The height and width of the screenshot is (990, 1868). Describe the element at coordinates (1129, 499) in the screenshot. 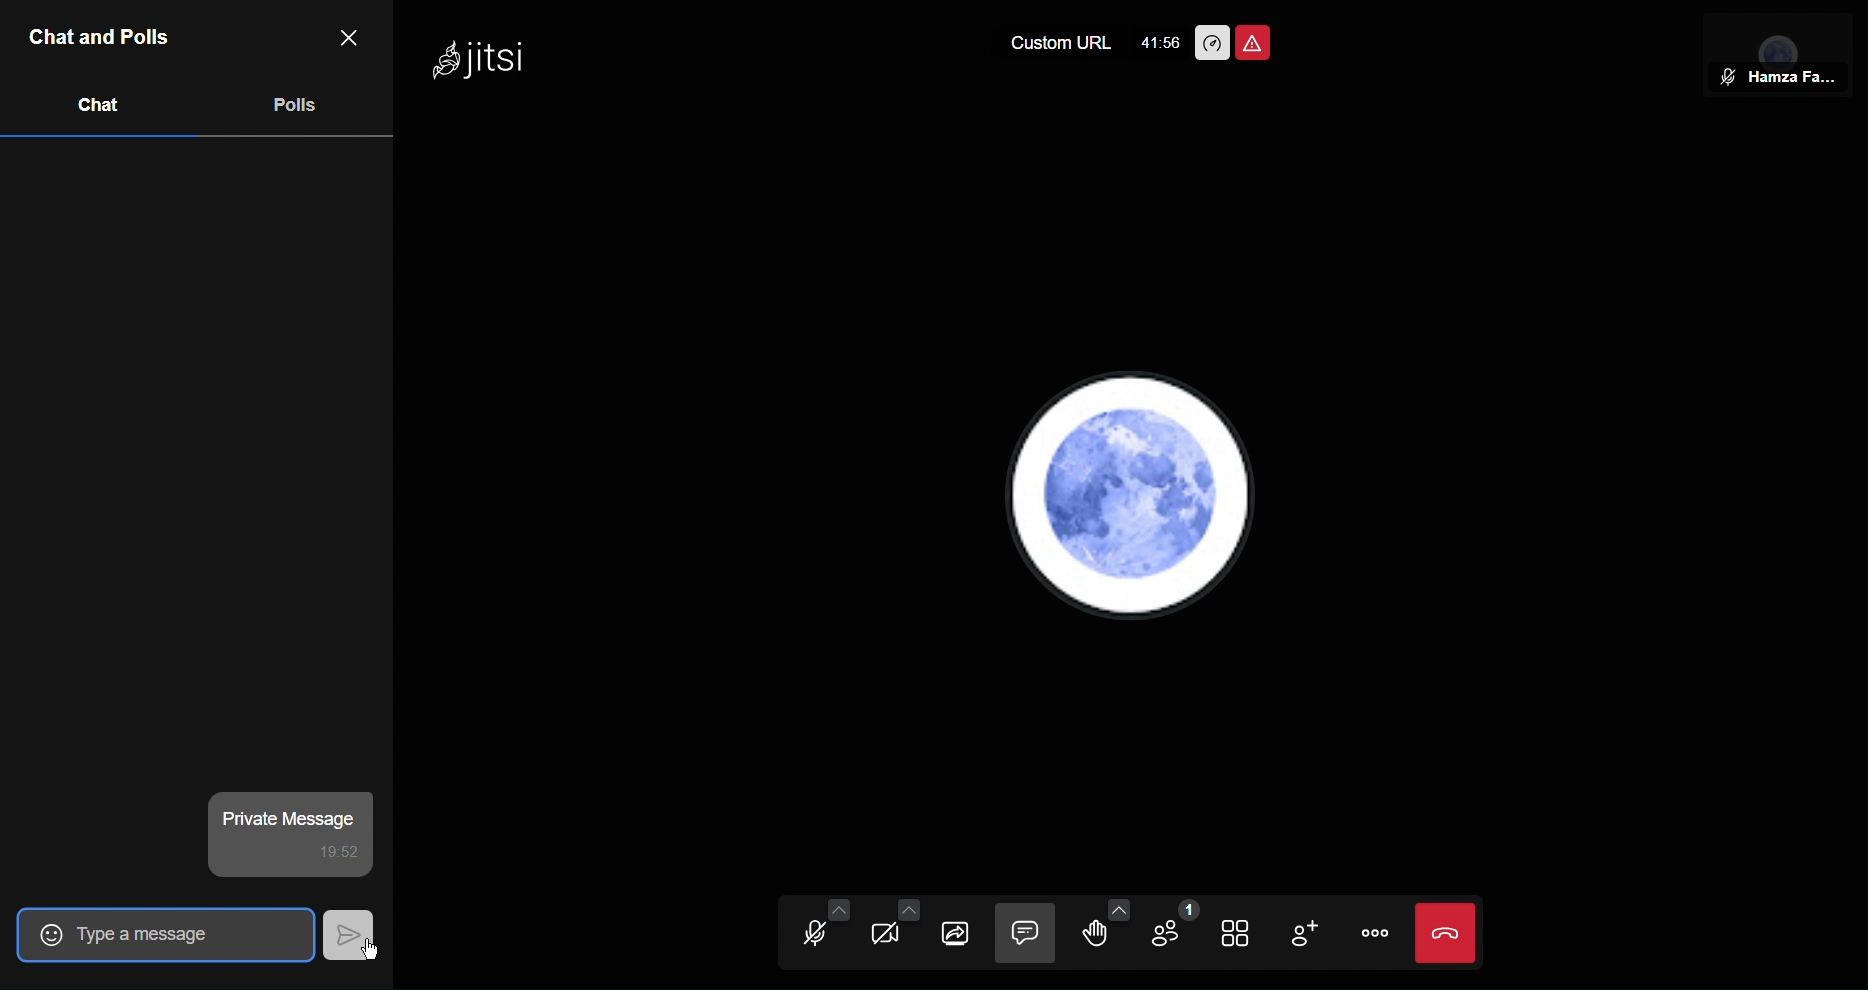

I see `Account Profile picture` at that location.